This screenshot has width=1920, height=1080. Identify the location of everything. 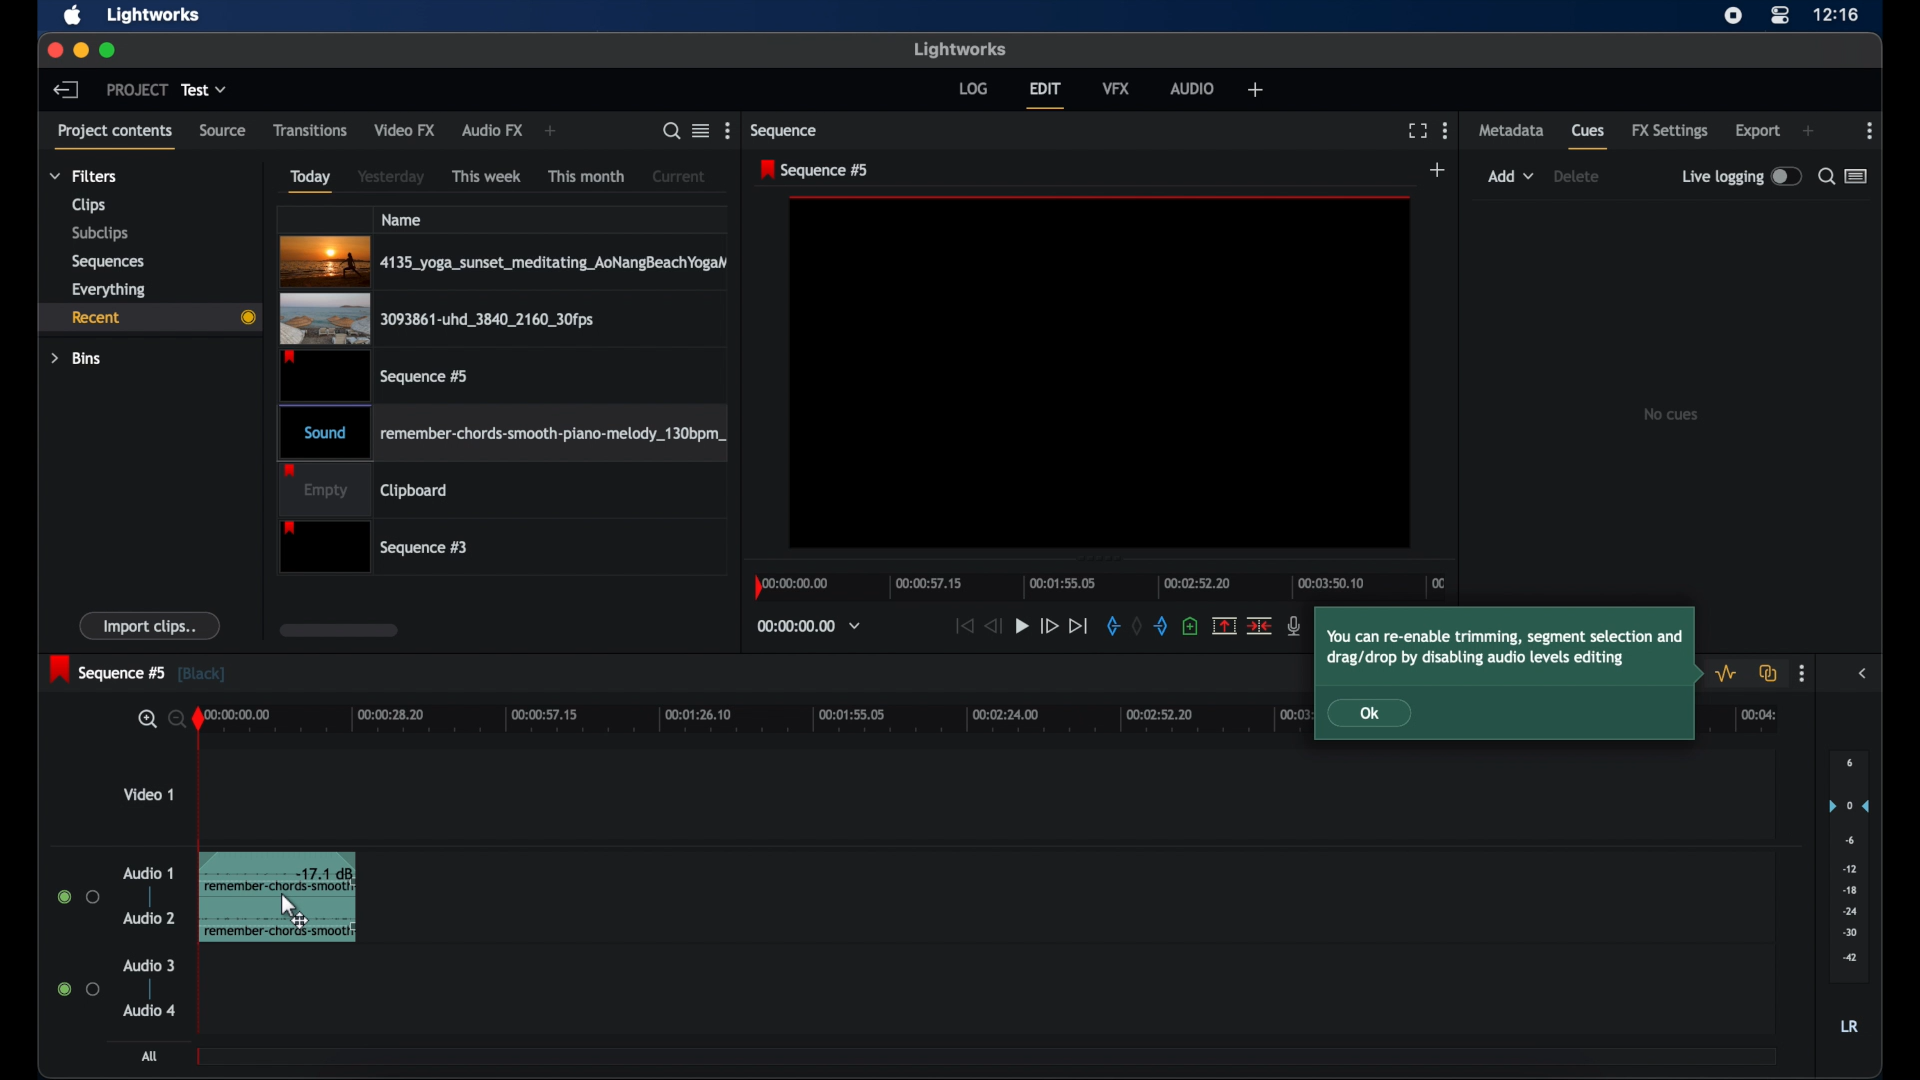
(108, 289).